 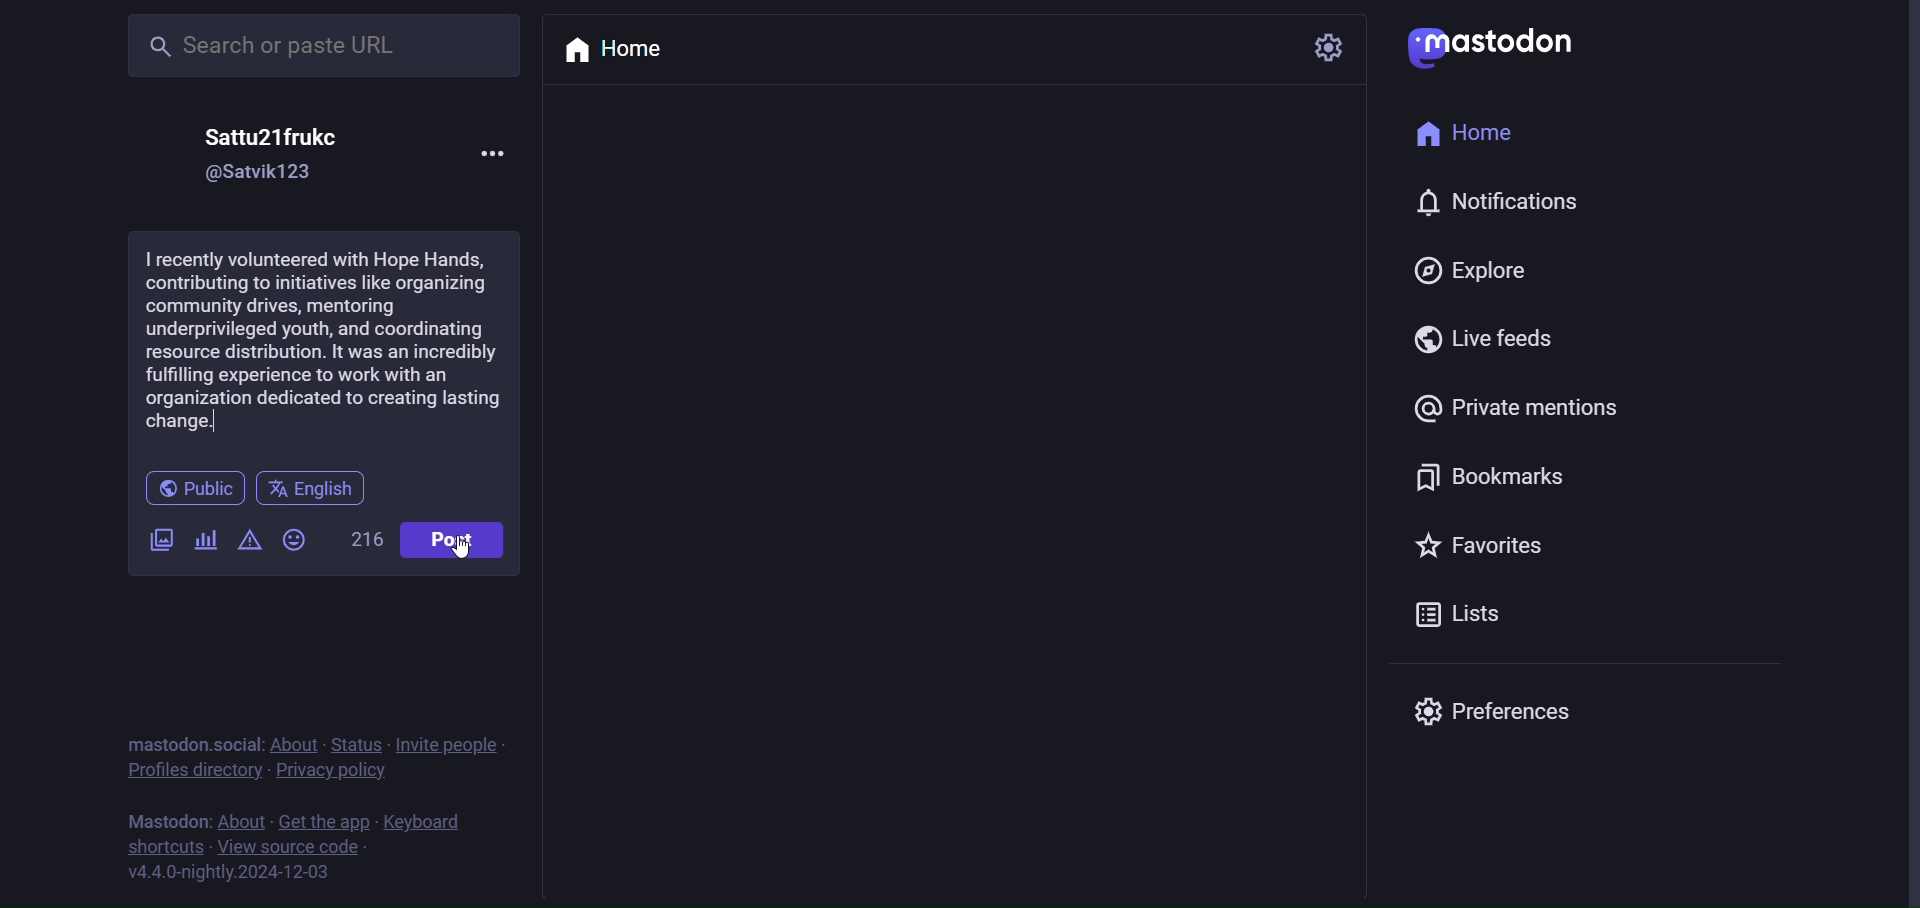 I want to click on emoji, so click(x=294, y=543).